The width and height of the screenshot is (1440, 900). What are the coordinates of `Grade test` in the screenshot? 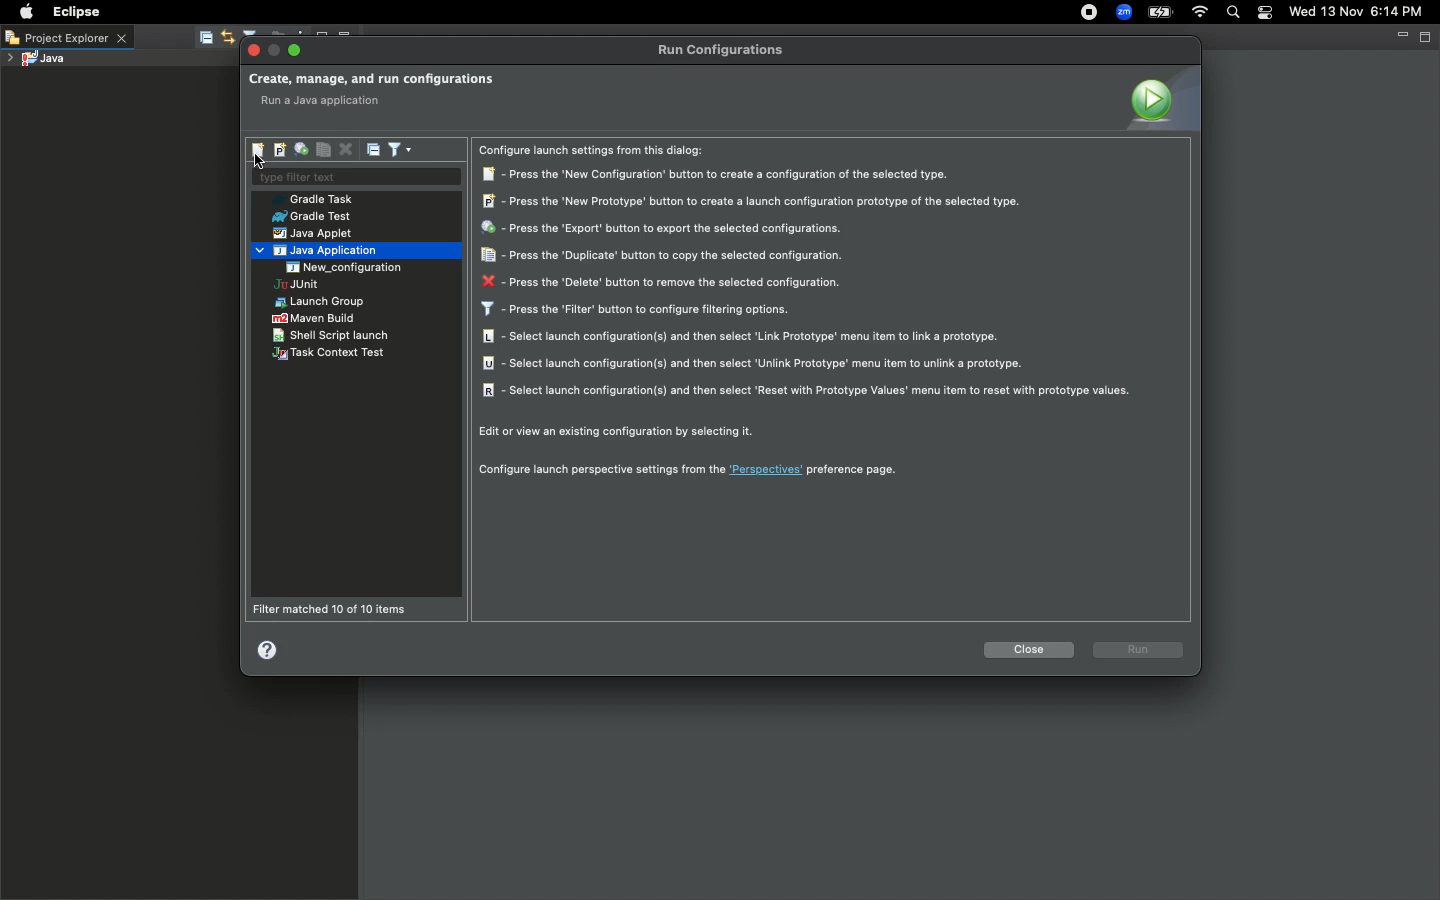 It's located at (310, 217).